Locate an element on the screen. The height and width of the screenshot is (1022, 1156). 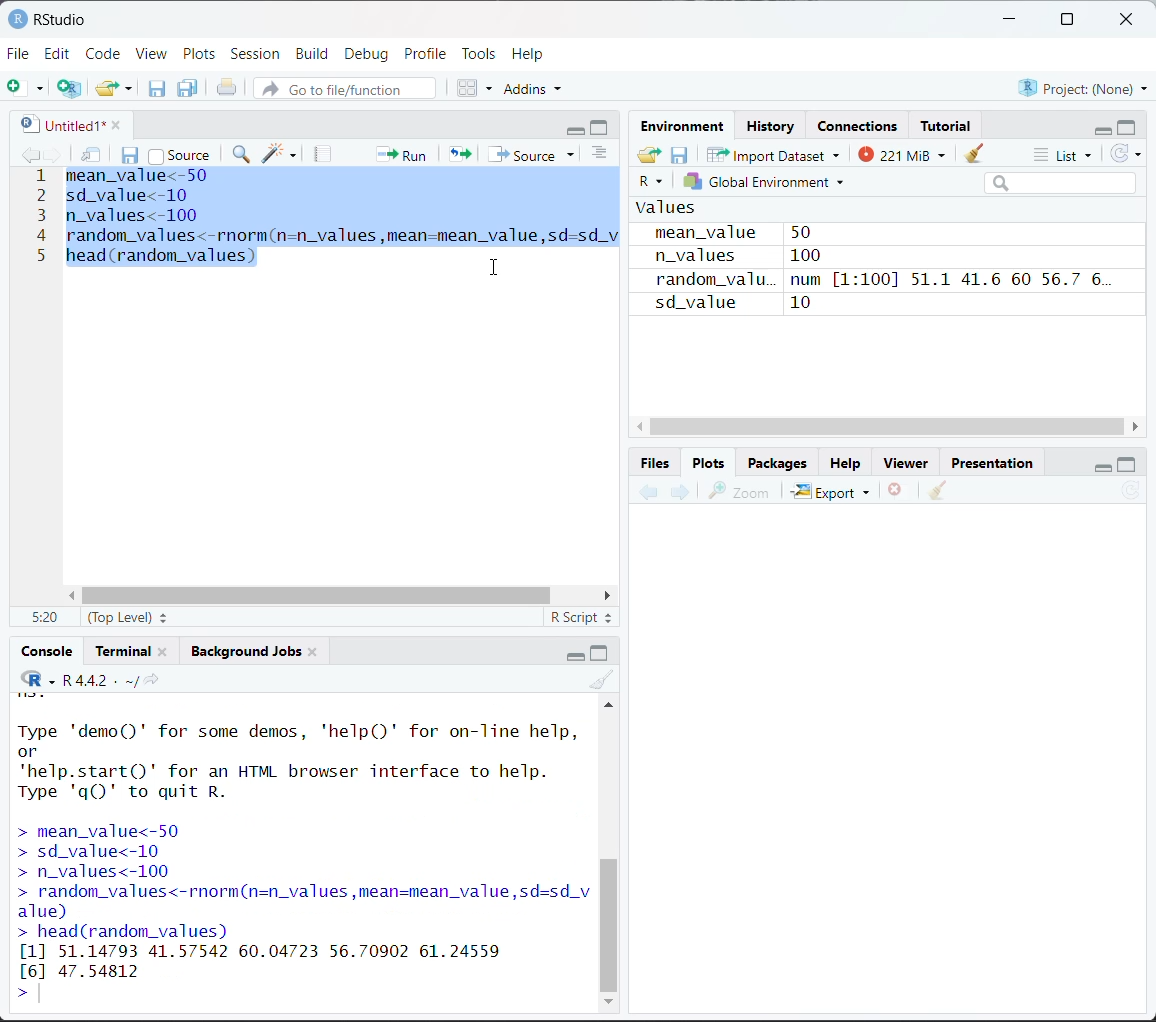
move right is located at coordinates (606, 596).